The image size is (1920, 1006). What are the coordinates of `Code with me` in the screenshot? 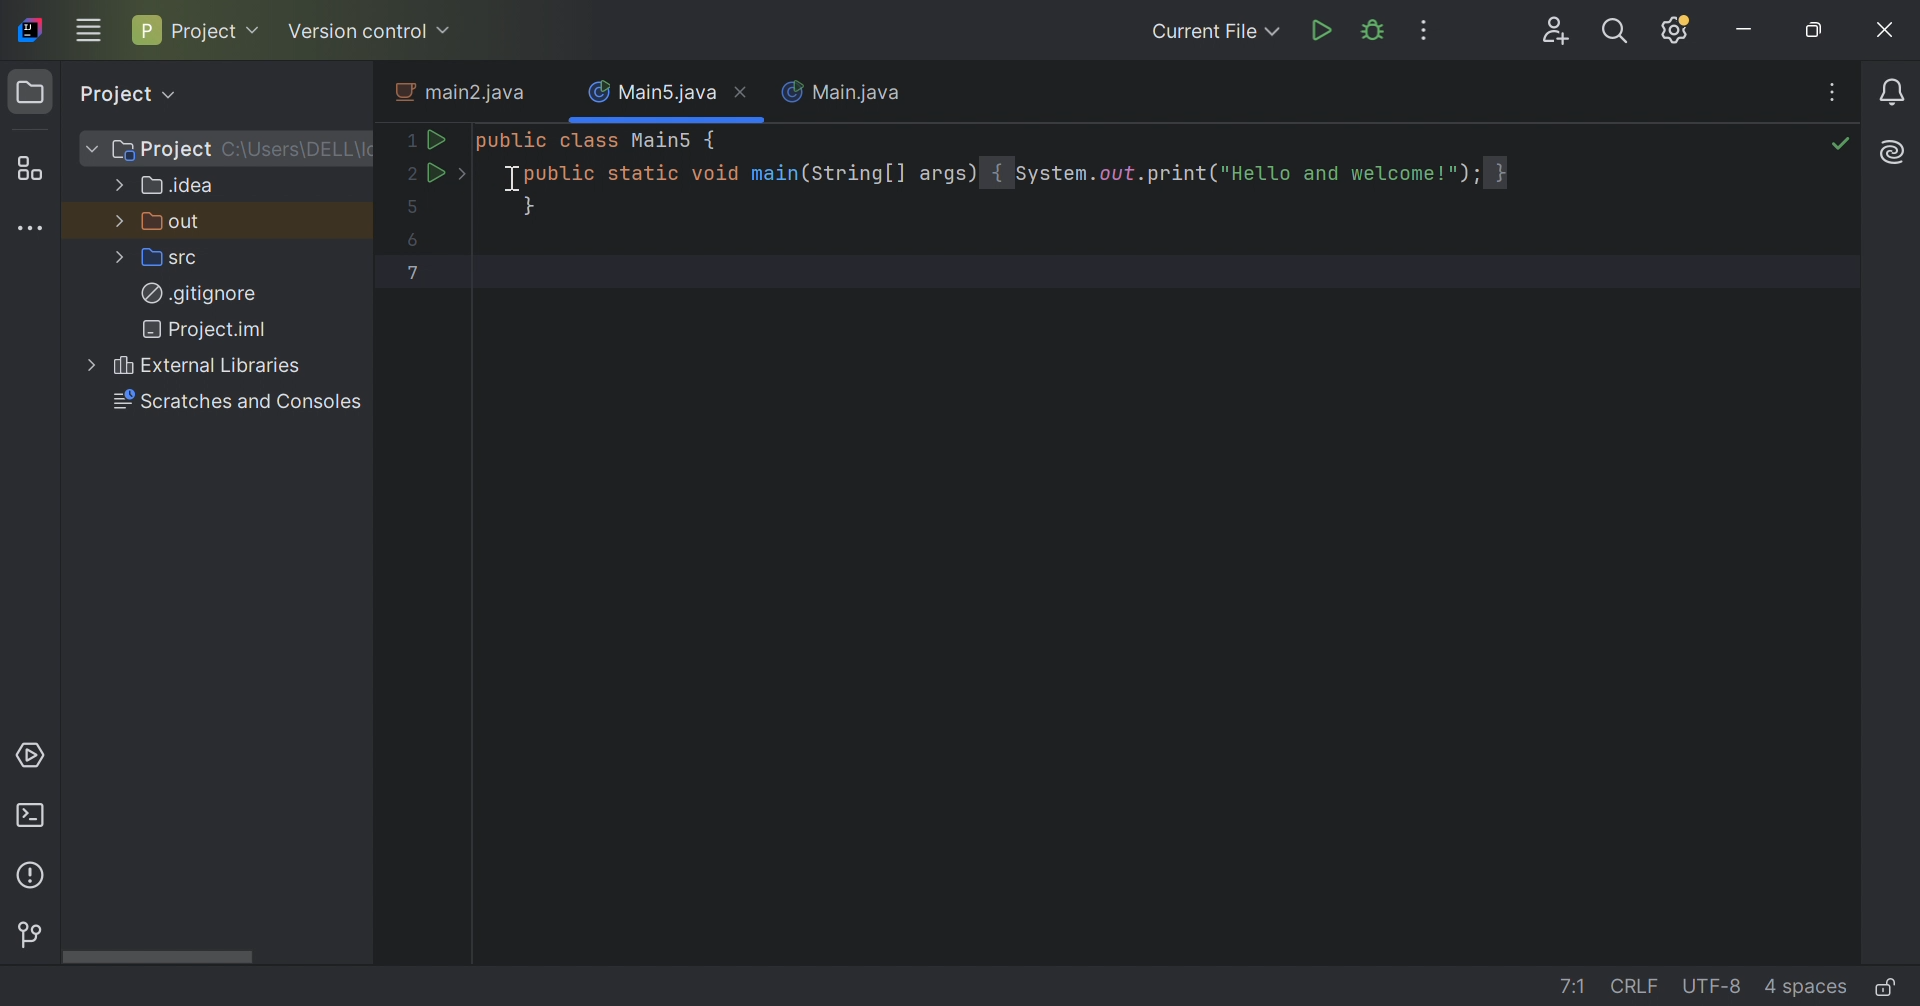 It's located at (1555, 31).